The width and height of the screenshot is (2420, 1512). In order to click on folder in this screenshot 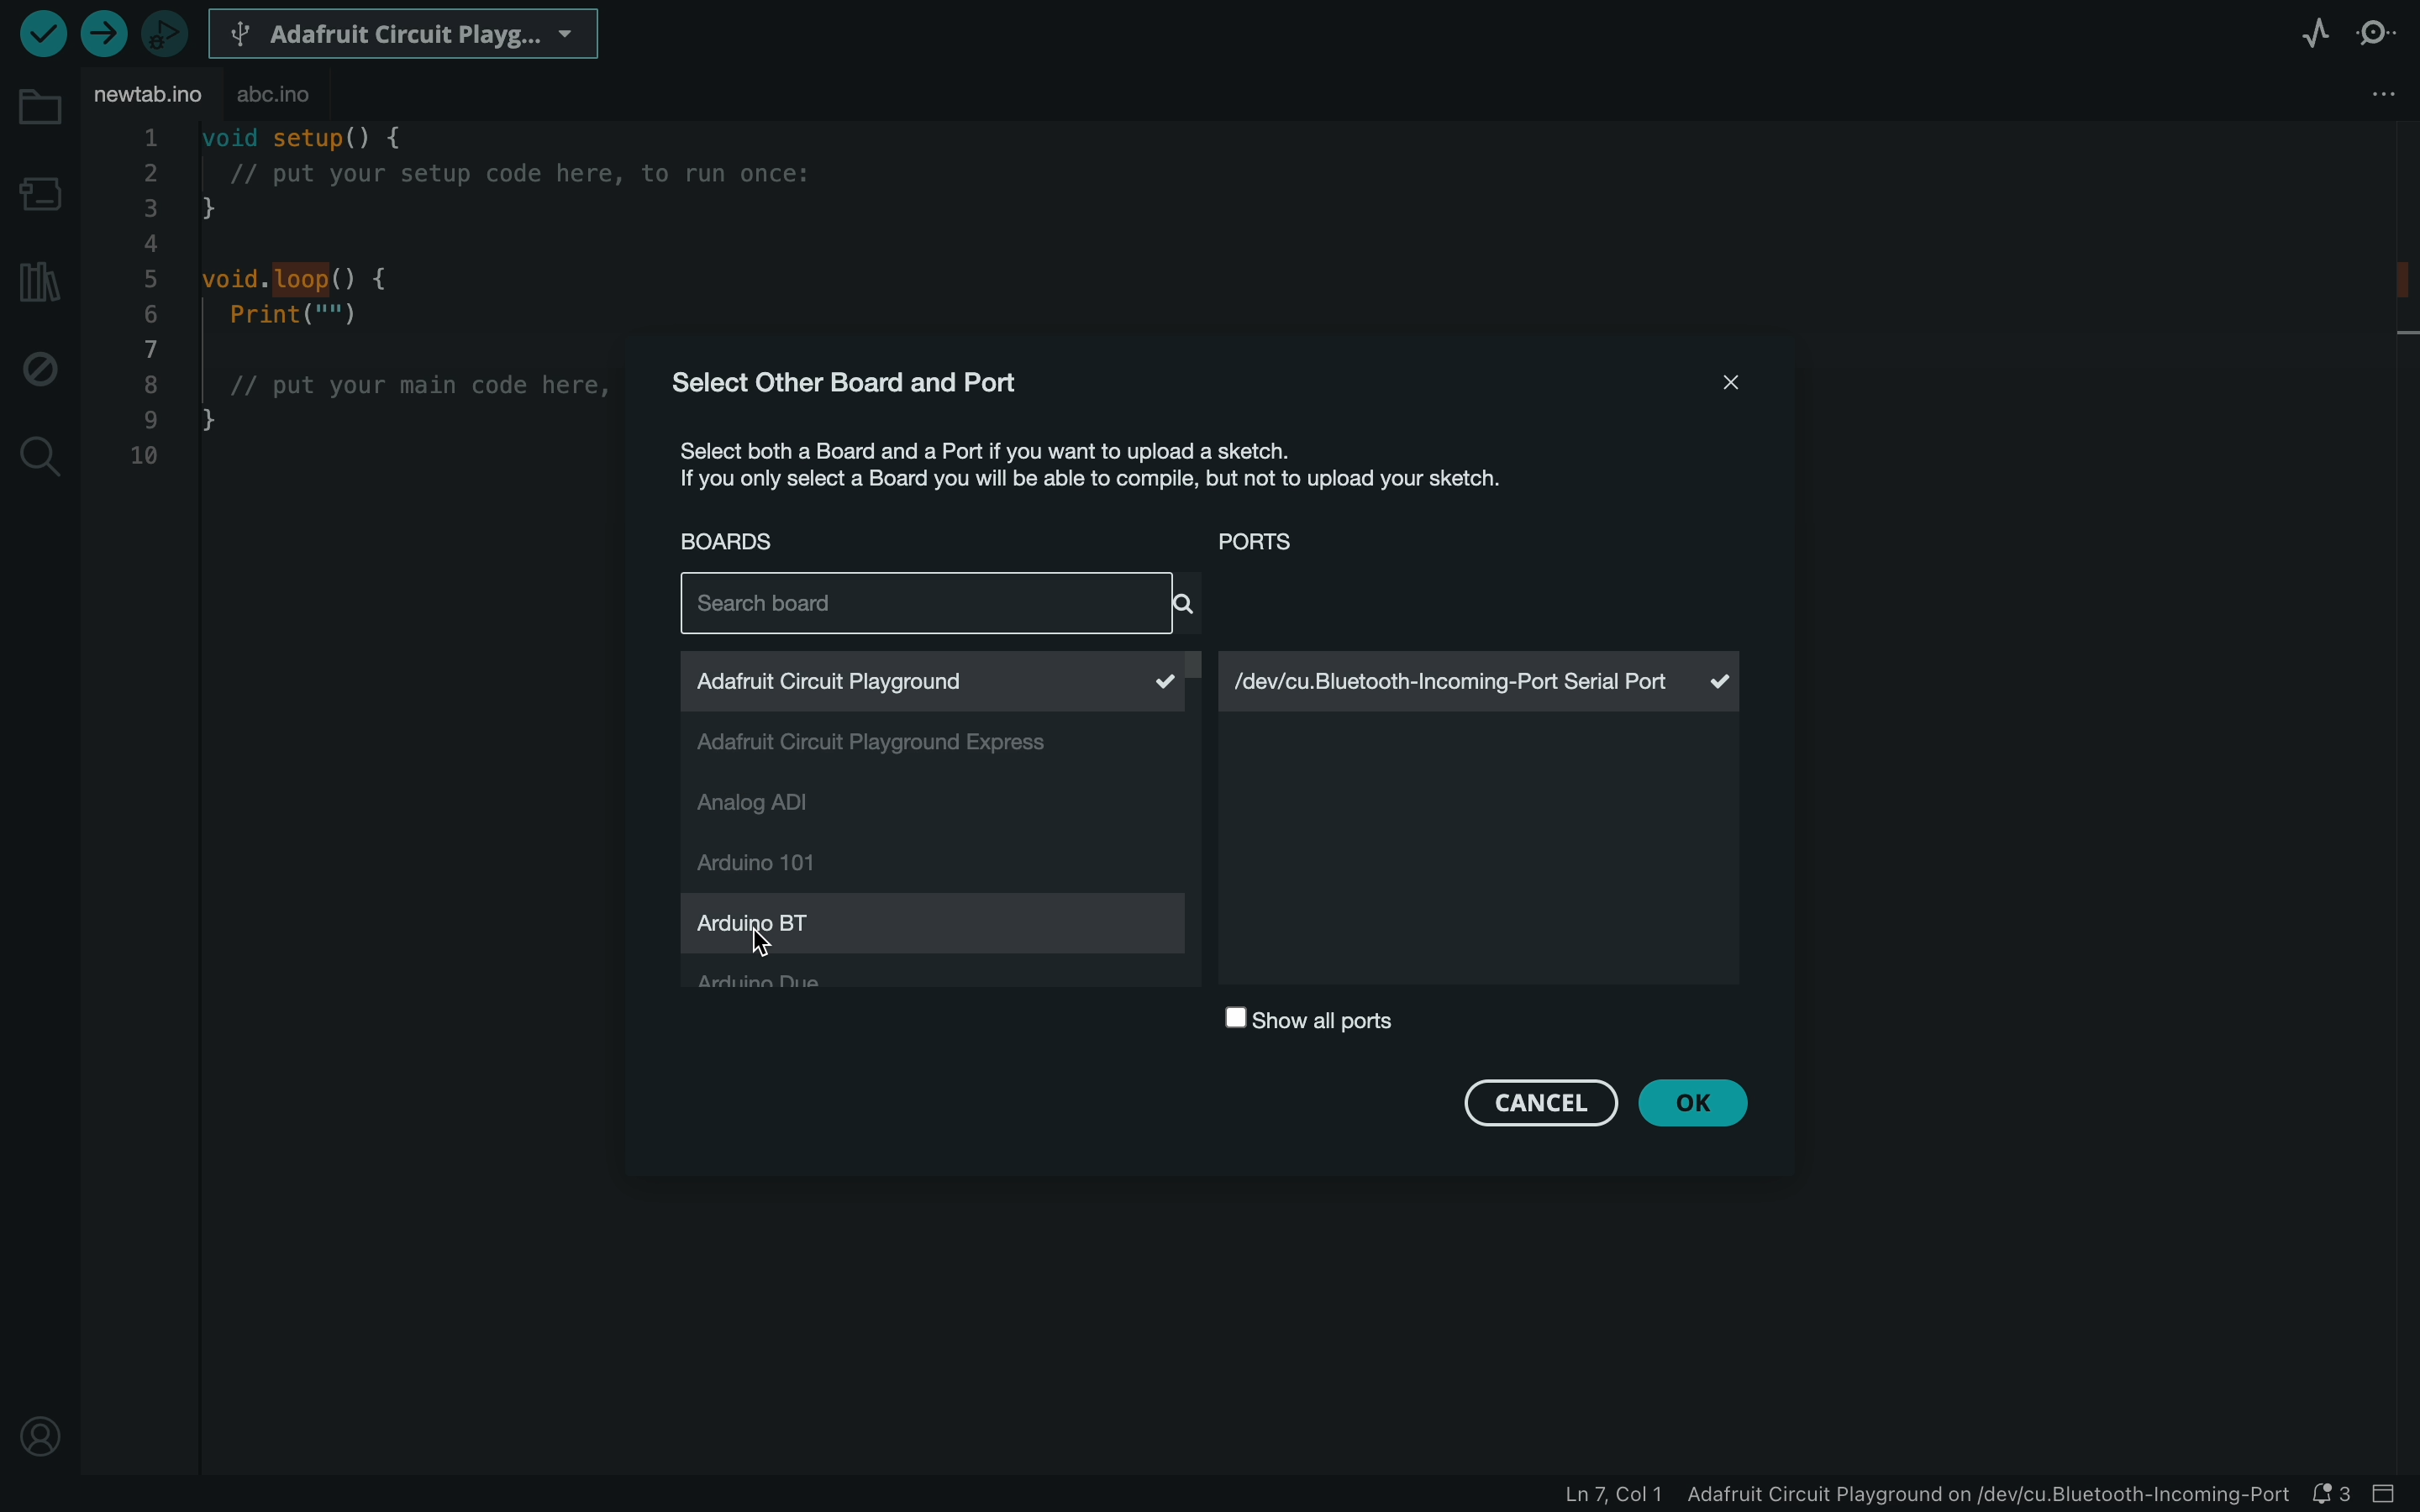, I will do `click(43, 107)`.